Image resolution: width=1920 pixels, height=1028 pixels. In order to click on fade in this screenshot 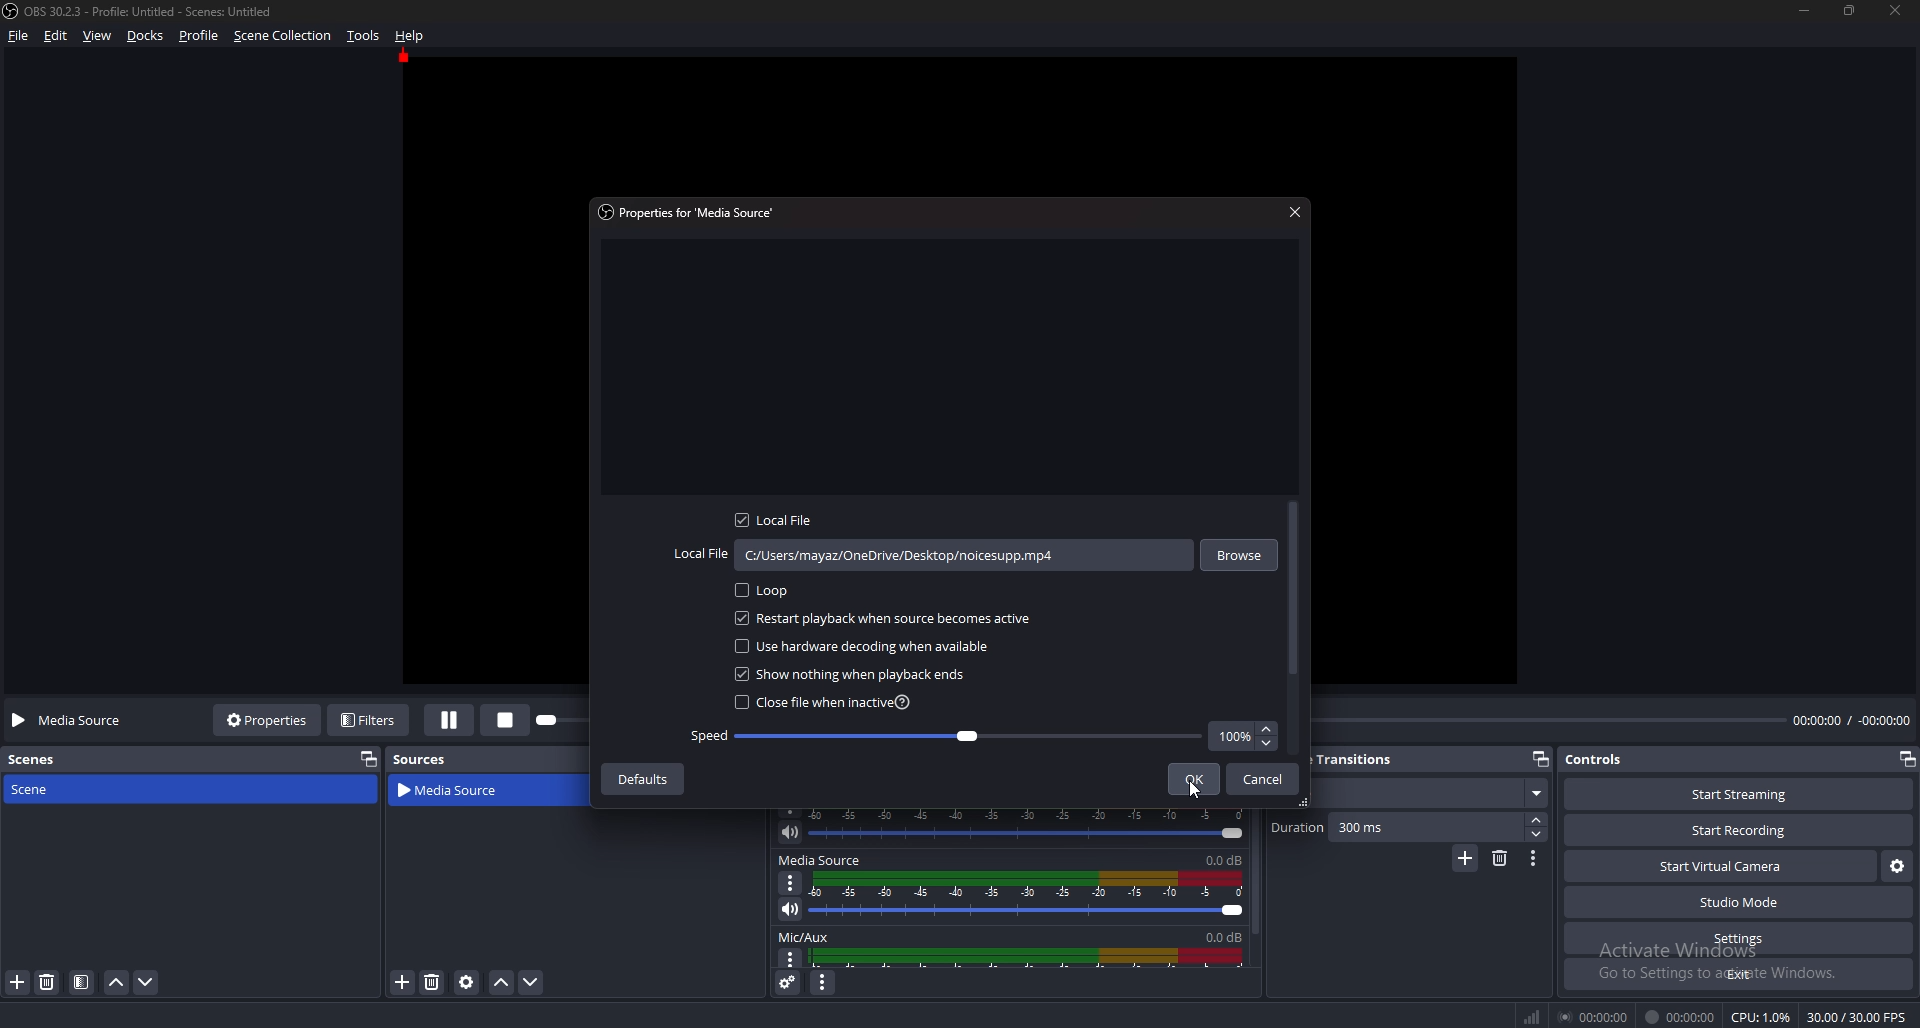, I will do `click(1429, 794)`.